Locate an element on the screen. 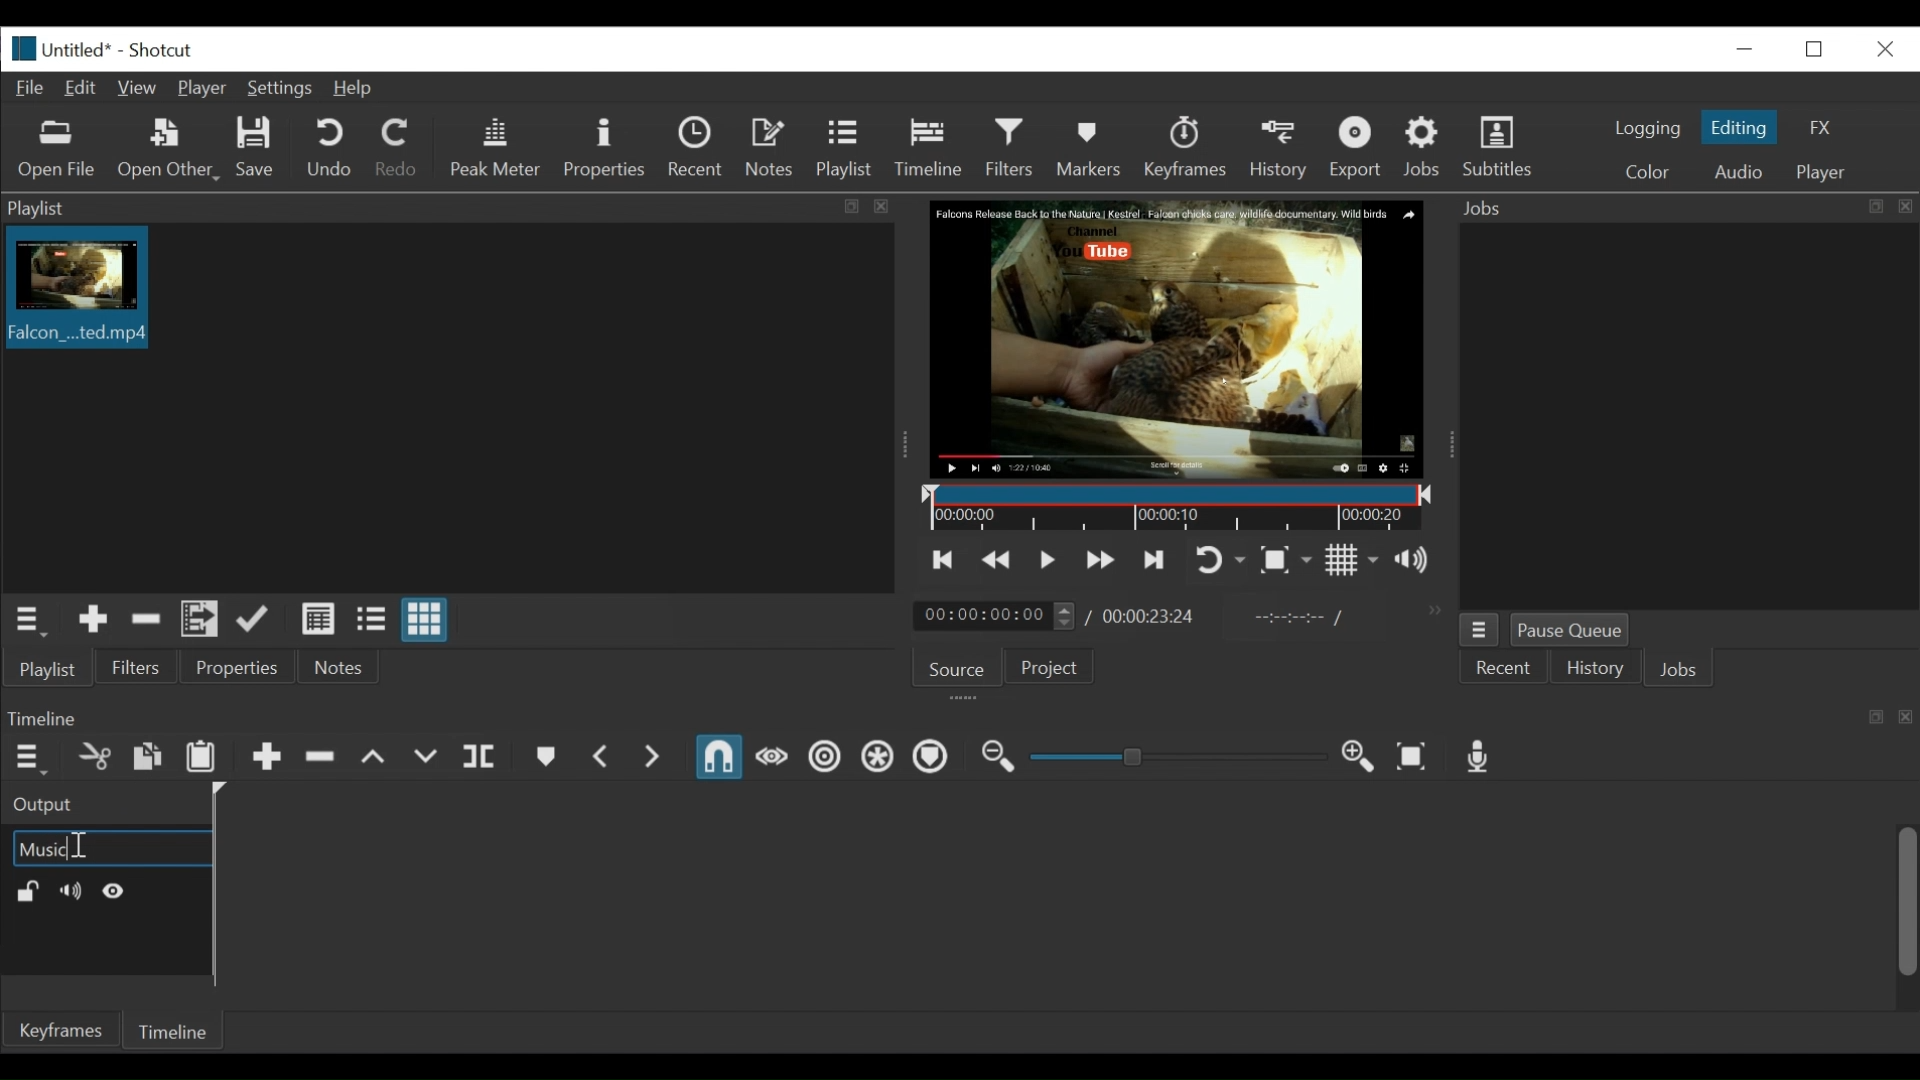 The height and width of the screenshot is (1080, 1920). Toggle Zoom is located at coordinates (1287, 559).